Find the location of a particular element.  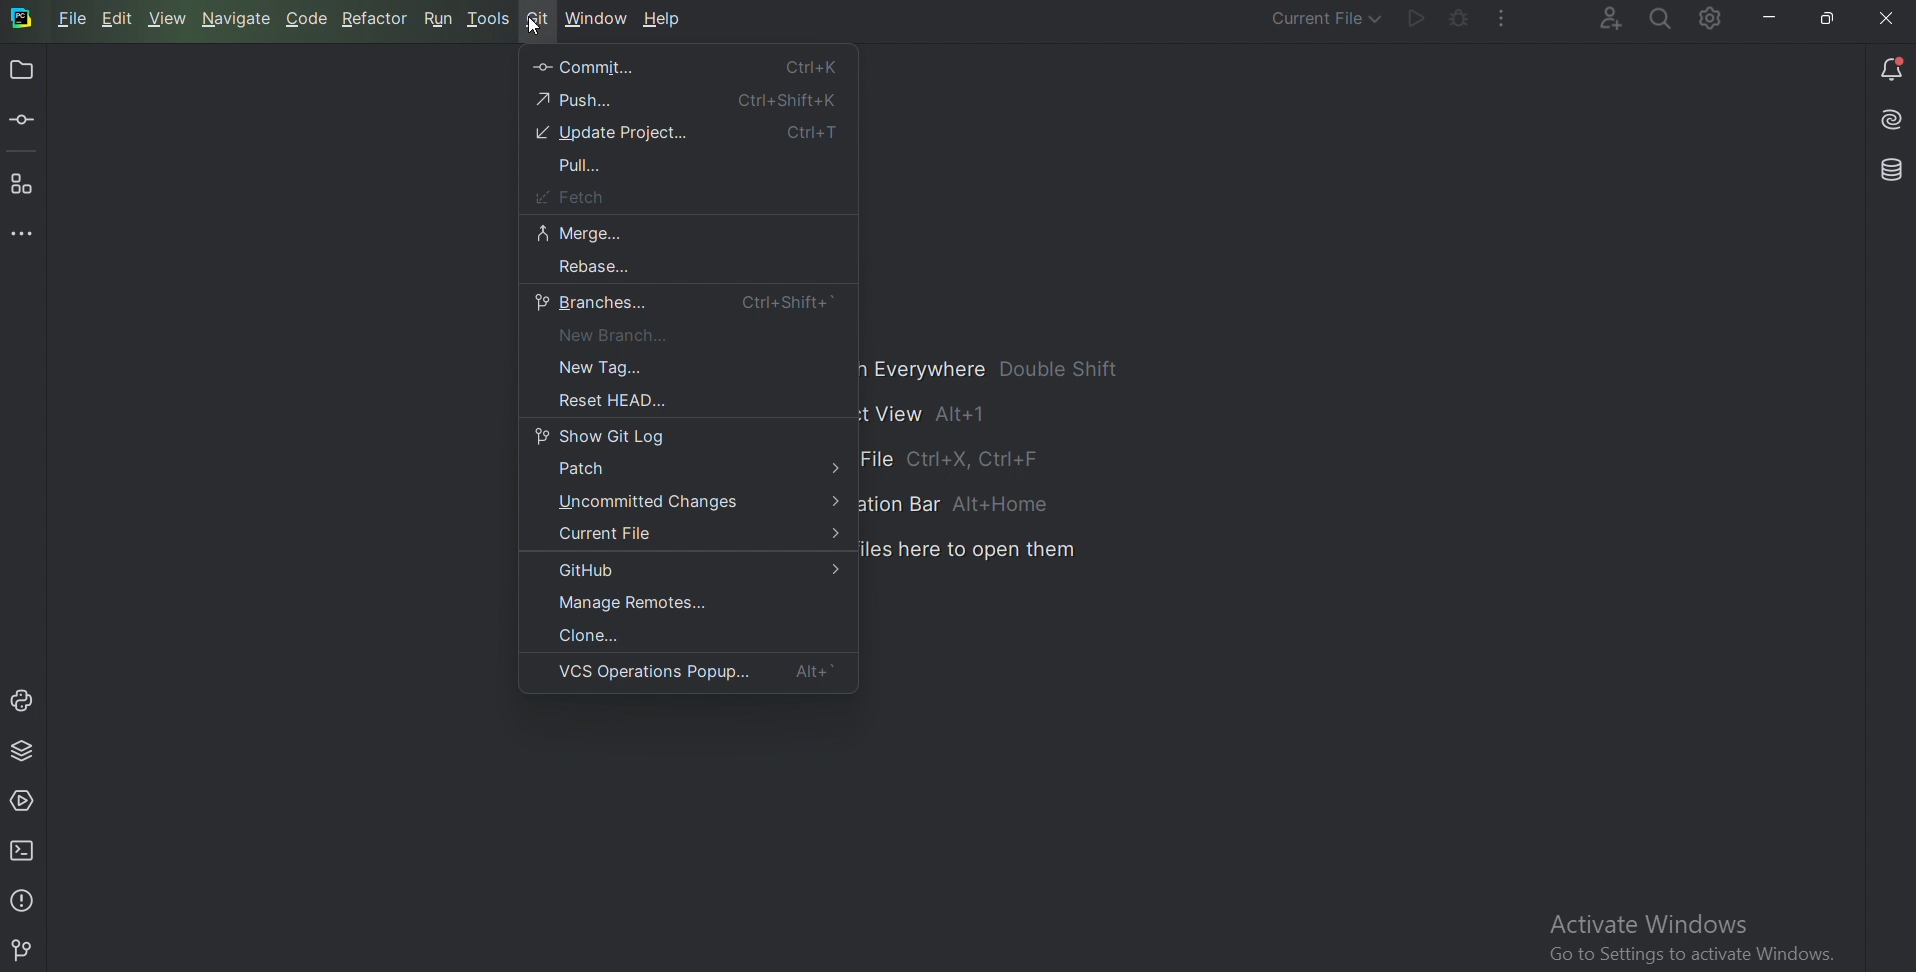

Search everywhere is located at coordinates (1658, 20).